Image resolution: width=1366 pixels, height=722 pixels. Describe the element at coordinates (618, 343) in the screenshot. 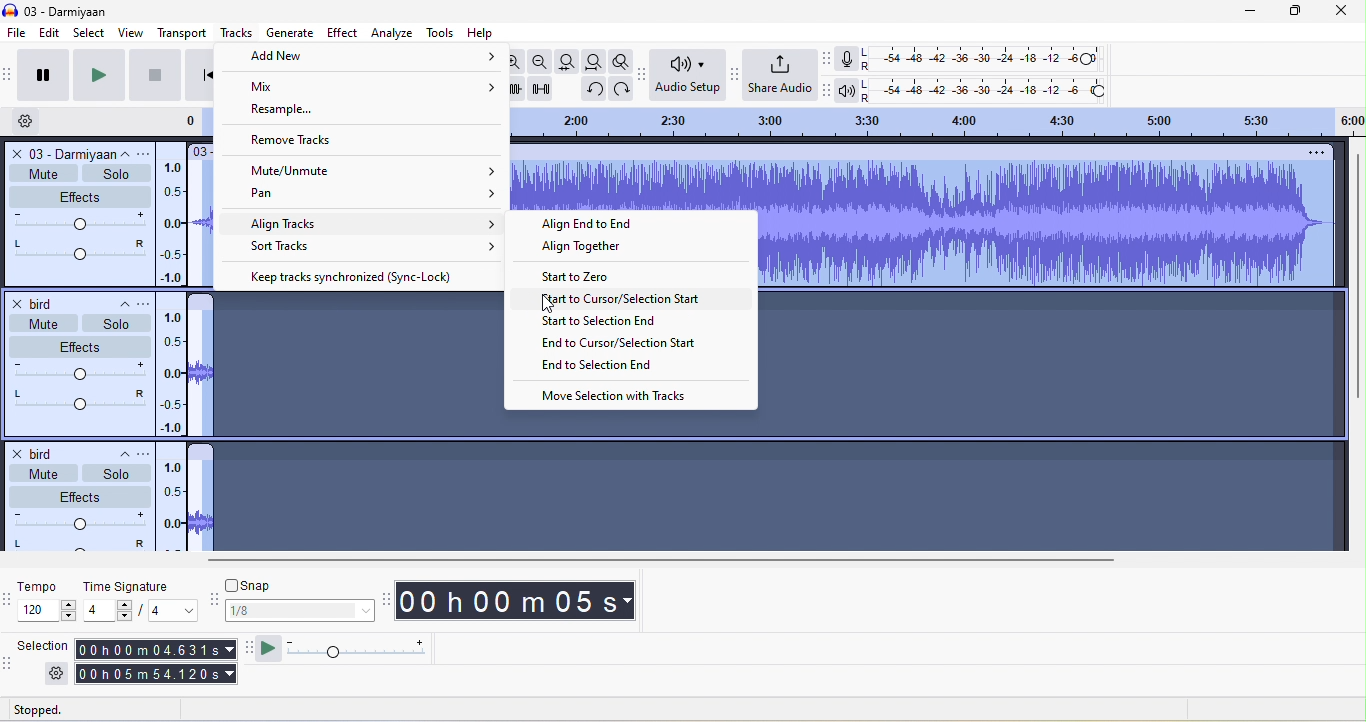

I see `end to cursor` at that location.